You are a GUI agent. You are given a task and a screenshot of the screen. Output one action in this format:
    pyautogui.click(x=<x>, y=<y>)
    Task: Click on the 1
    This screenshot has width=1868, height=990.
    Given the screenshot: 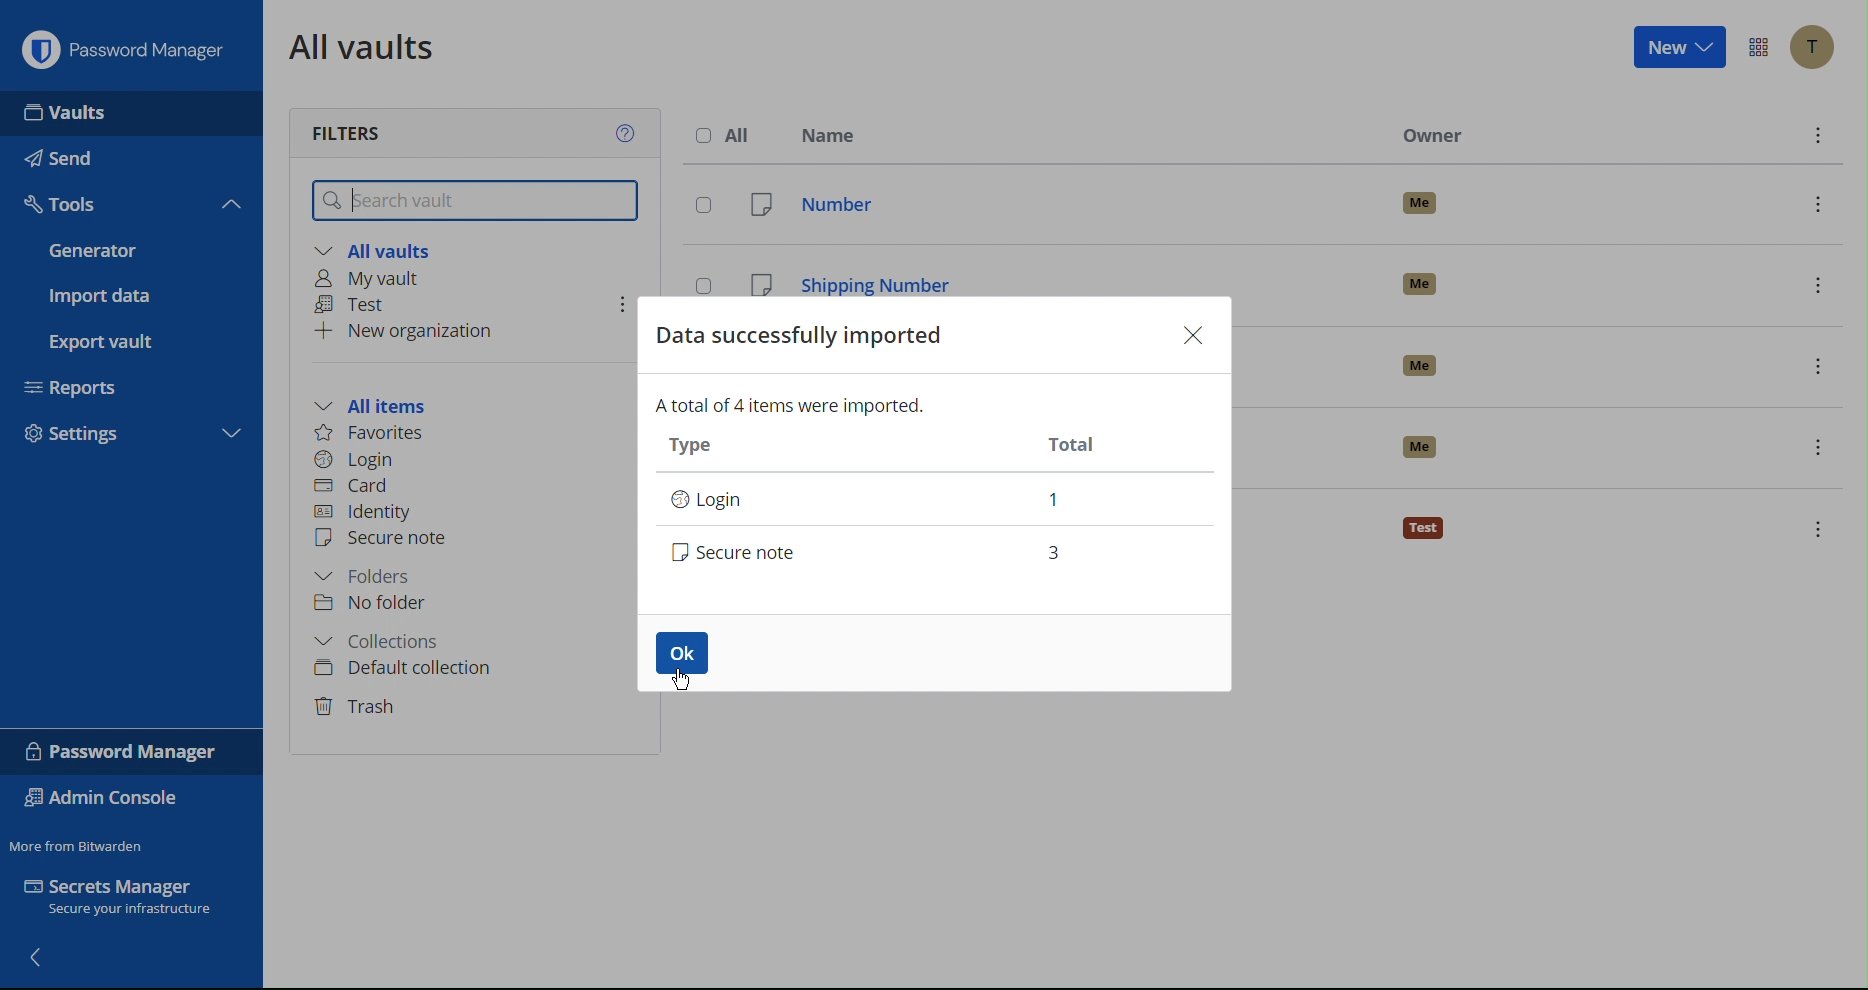 What is the action you would take?
    pyautogui.click(x=1056, y=500)
    